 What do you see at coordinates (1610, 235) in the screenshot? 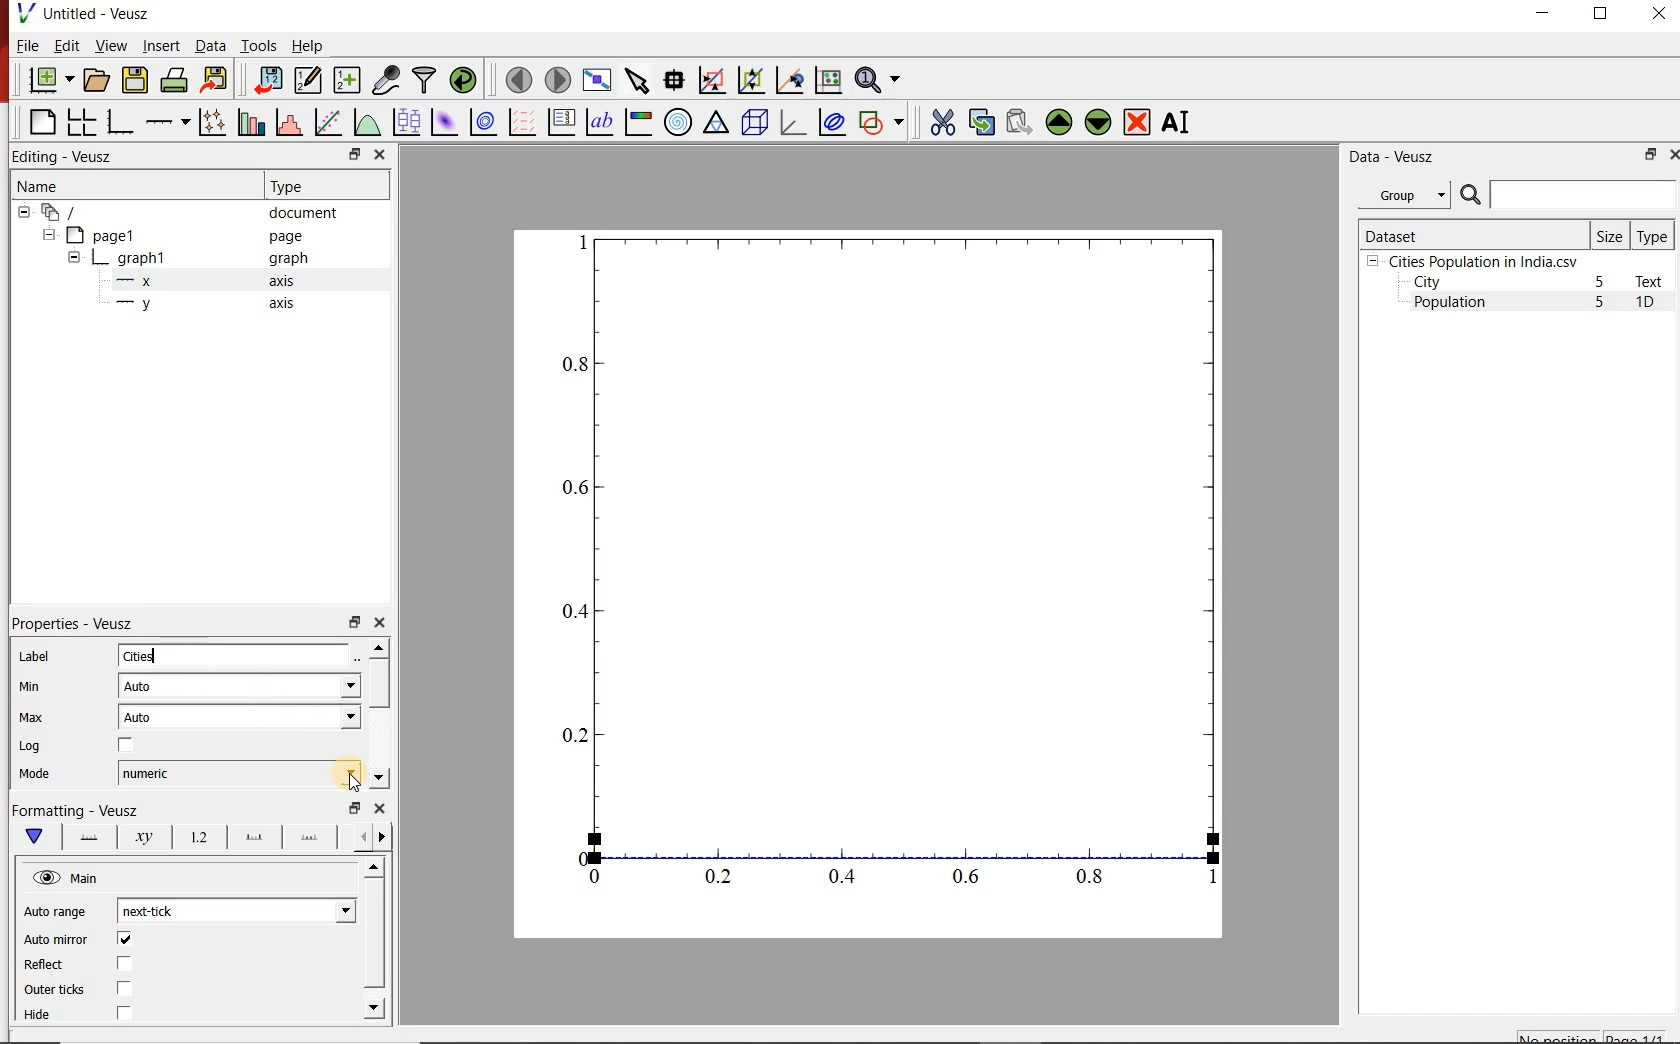
I see `Size` at bounding box center [1610, 235].